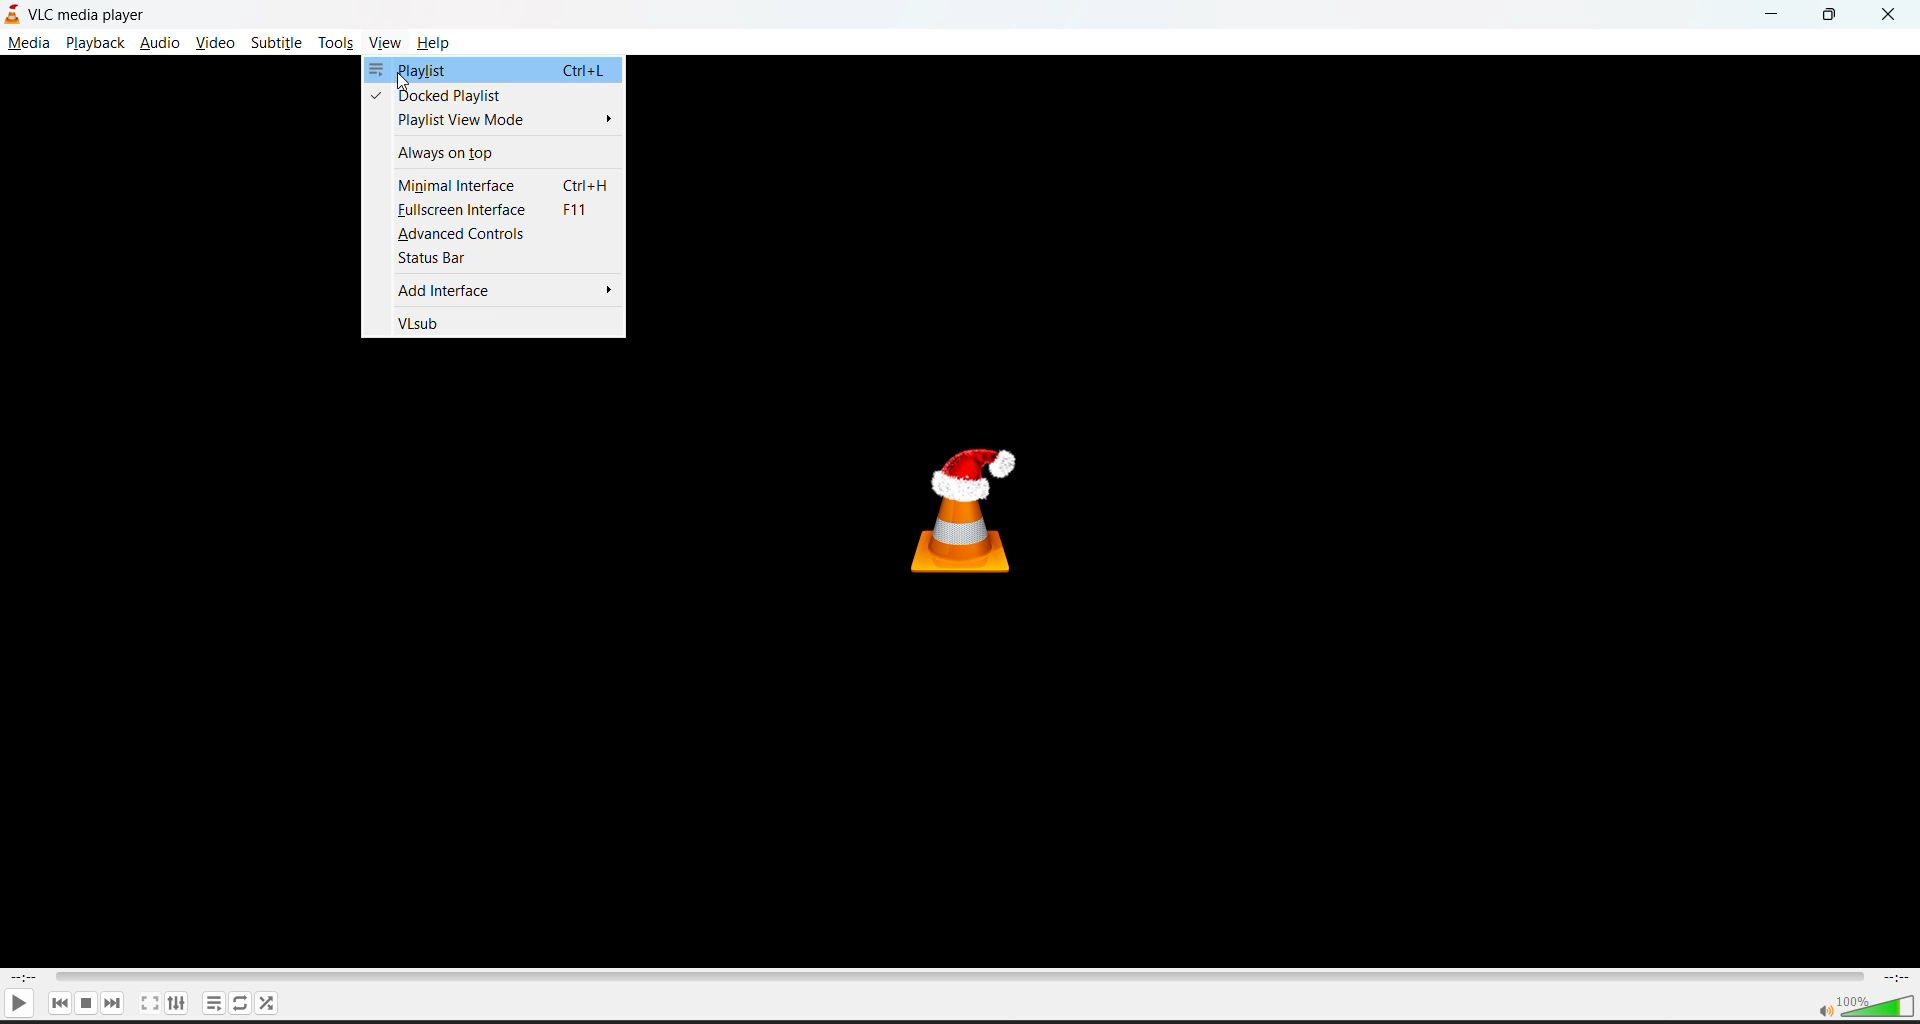 The width and height of the screenshot is (1920, 1024). Describe the element at coordinates (276, 42) in the screenshot. I see `subtitle` at that location.